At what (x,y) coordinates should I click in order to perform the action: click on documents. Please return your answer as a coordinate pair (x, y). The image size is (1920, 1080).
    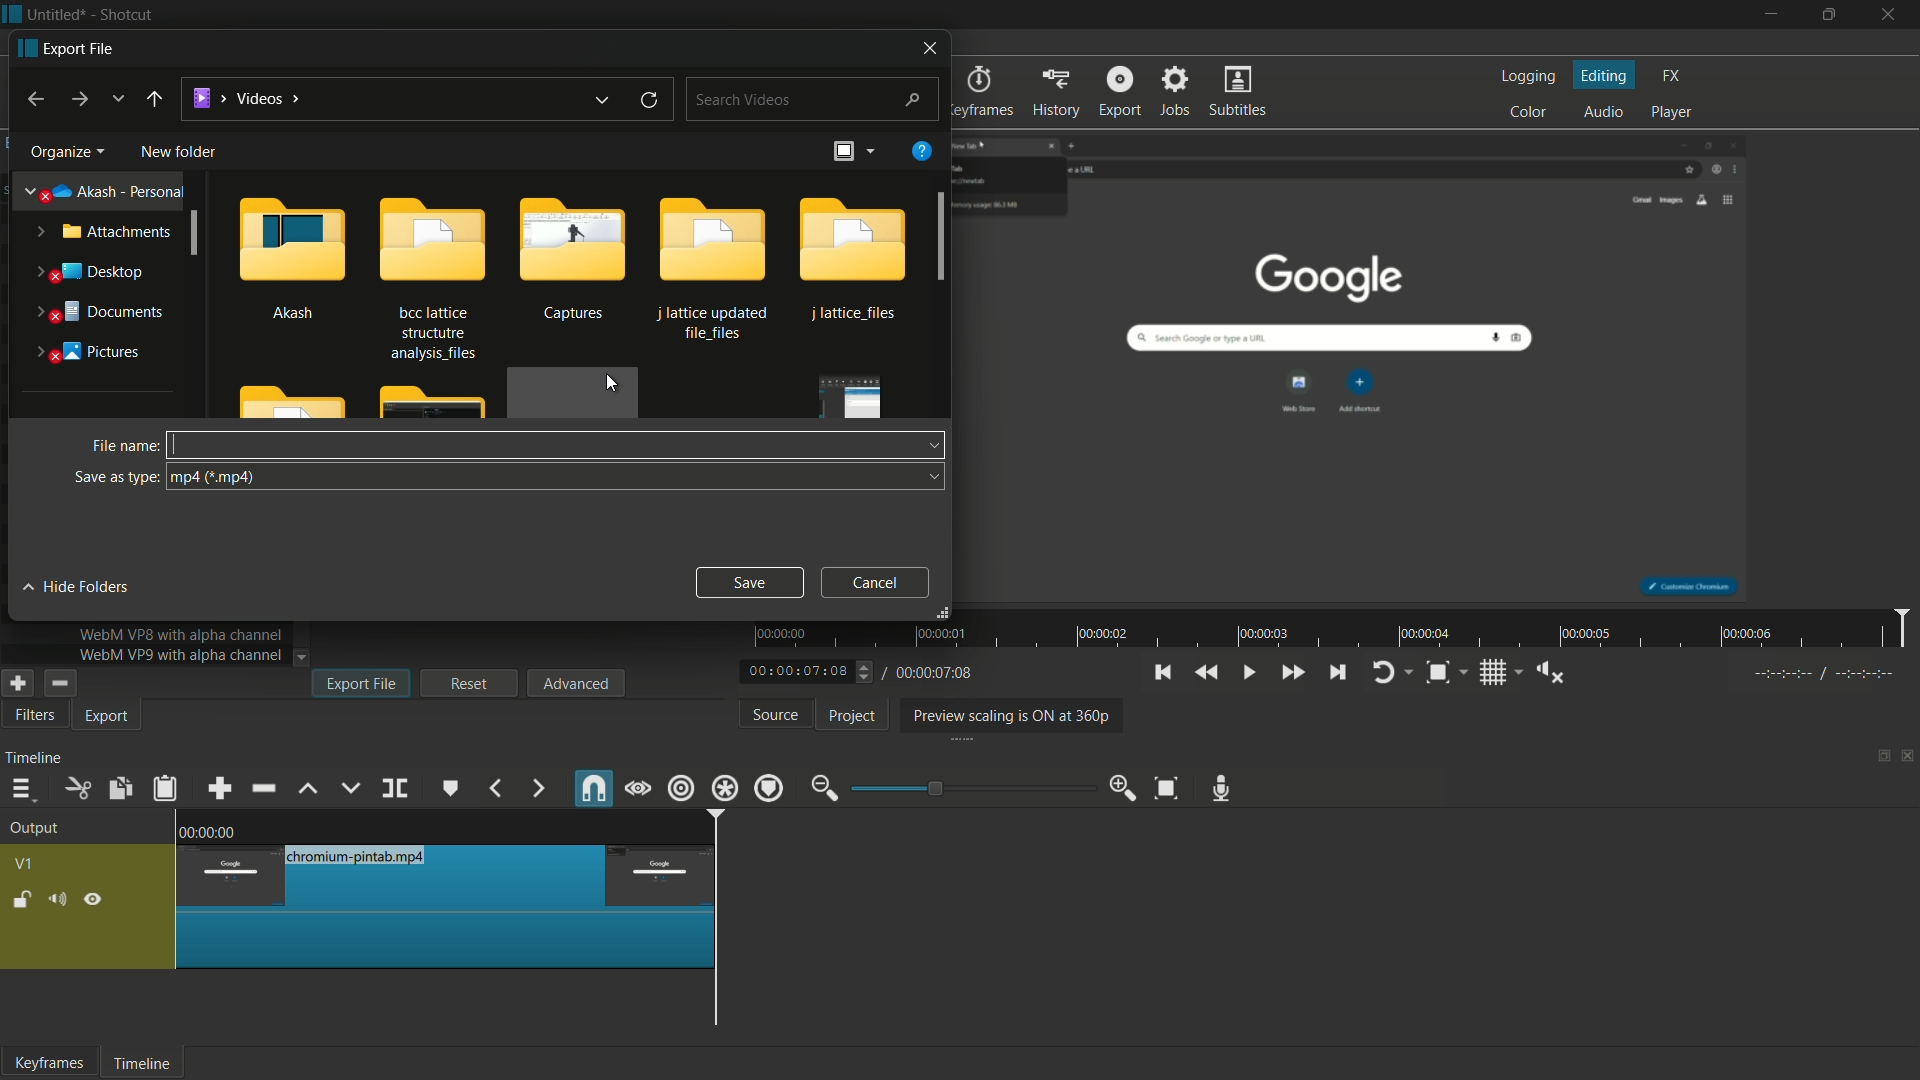
    Looking at the image, I should click on (95, 312).